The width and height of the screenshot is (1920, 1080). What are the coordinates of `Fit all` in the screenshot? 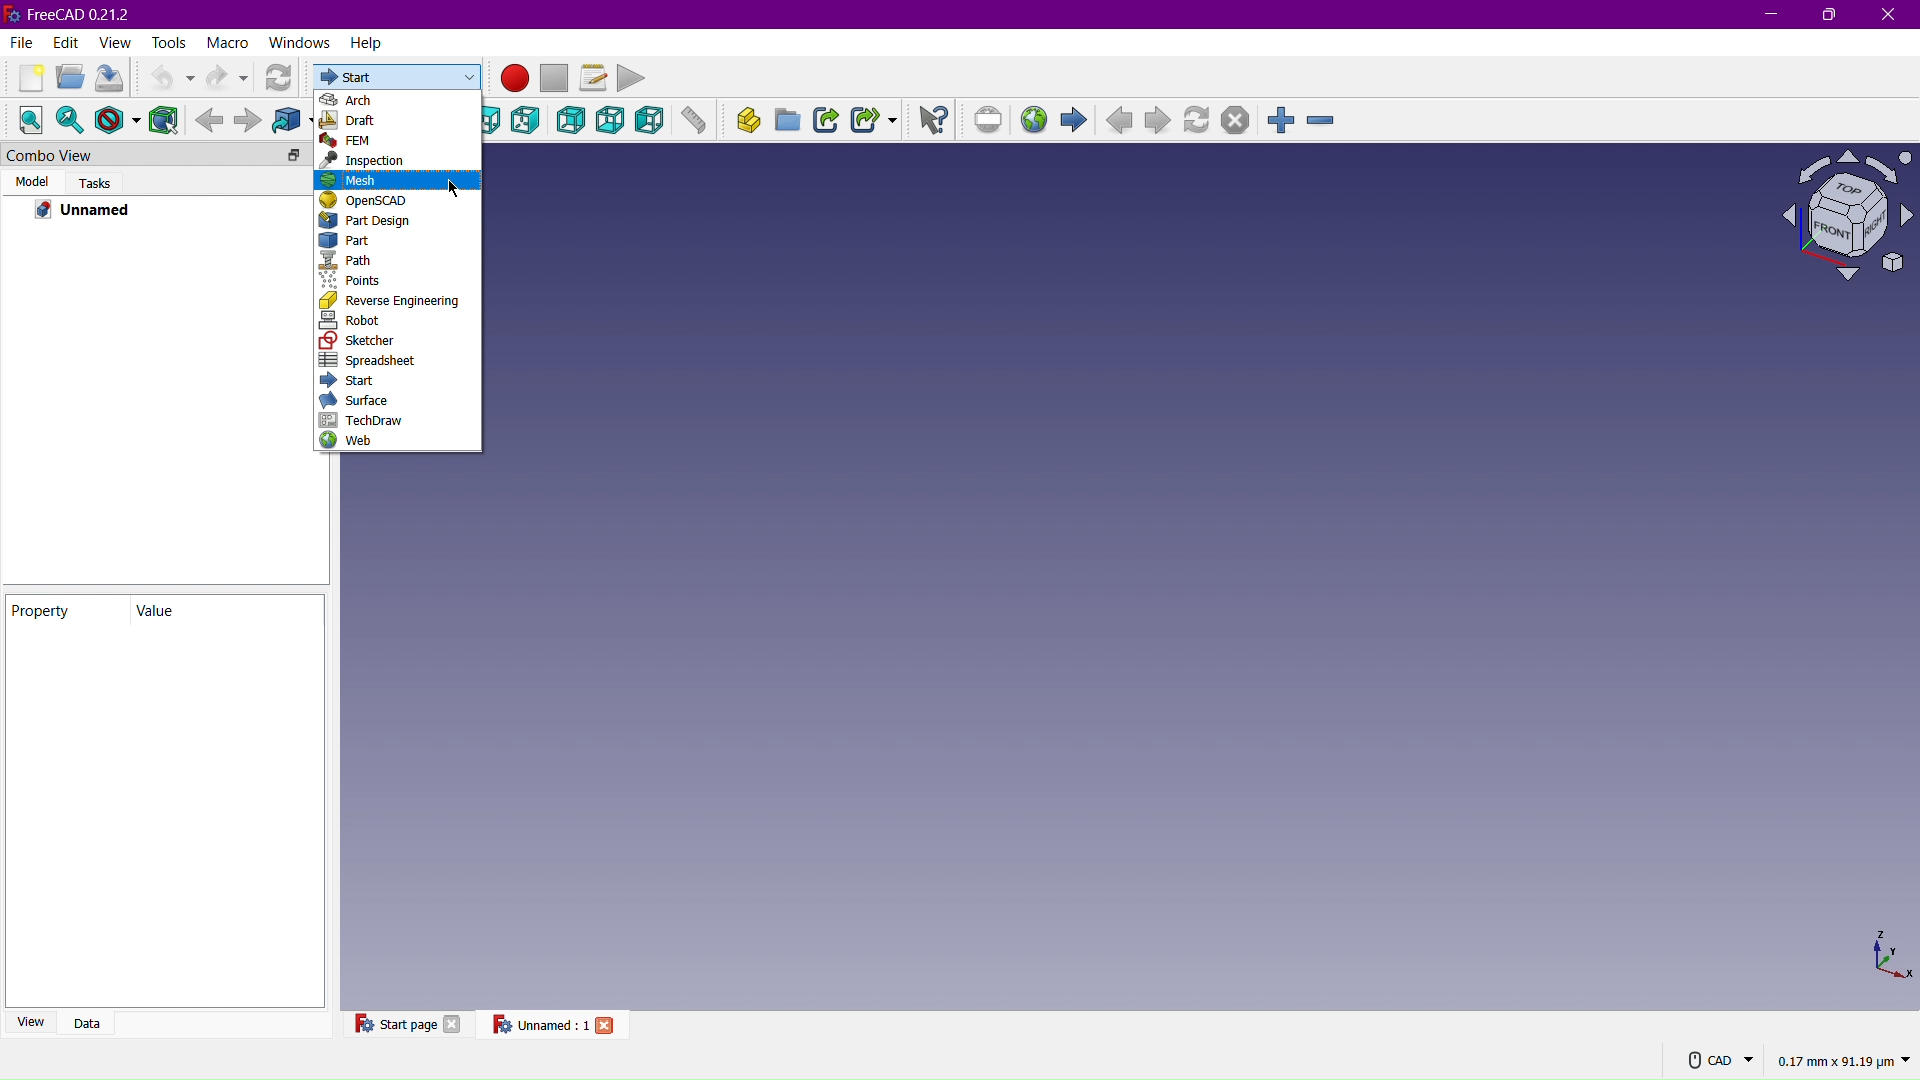 It's located at (28, 119).